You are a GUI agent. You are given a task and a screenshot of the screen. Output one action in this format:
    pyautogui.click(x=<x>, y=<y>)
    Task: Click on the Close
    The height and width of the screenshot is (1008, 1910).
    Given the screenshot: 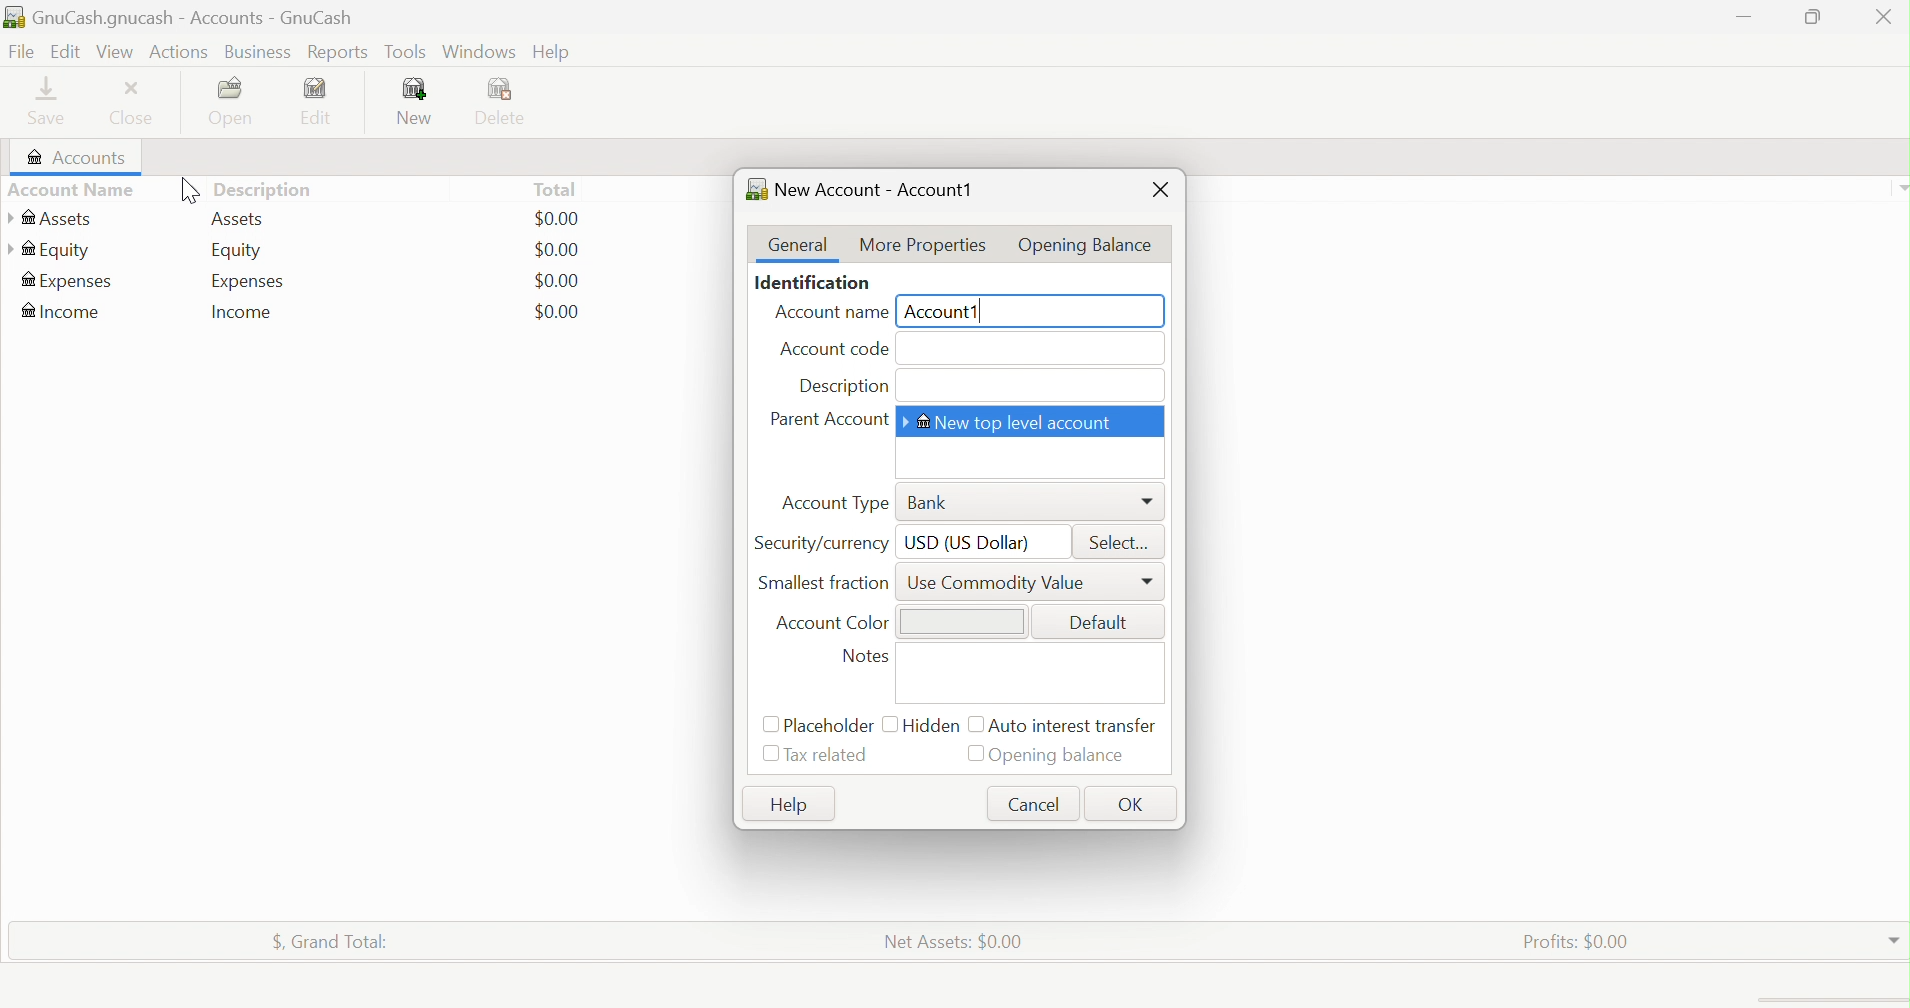 What is the action you would take?
    pyautogui.click(x=1883, y=20)
    